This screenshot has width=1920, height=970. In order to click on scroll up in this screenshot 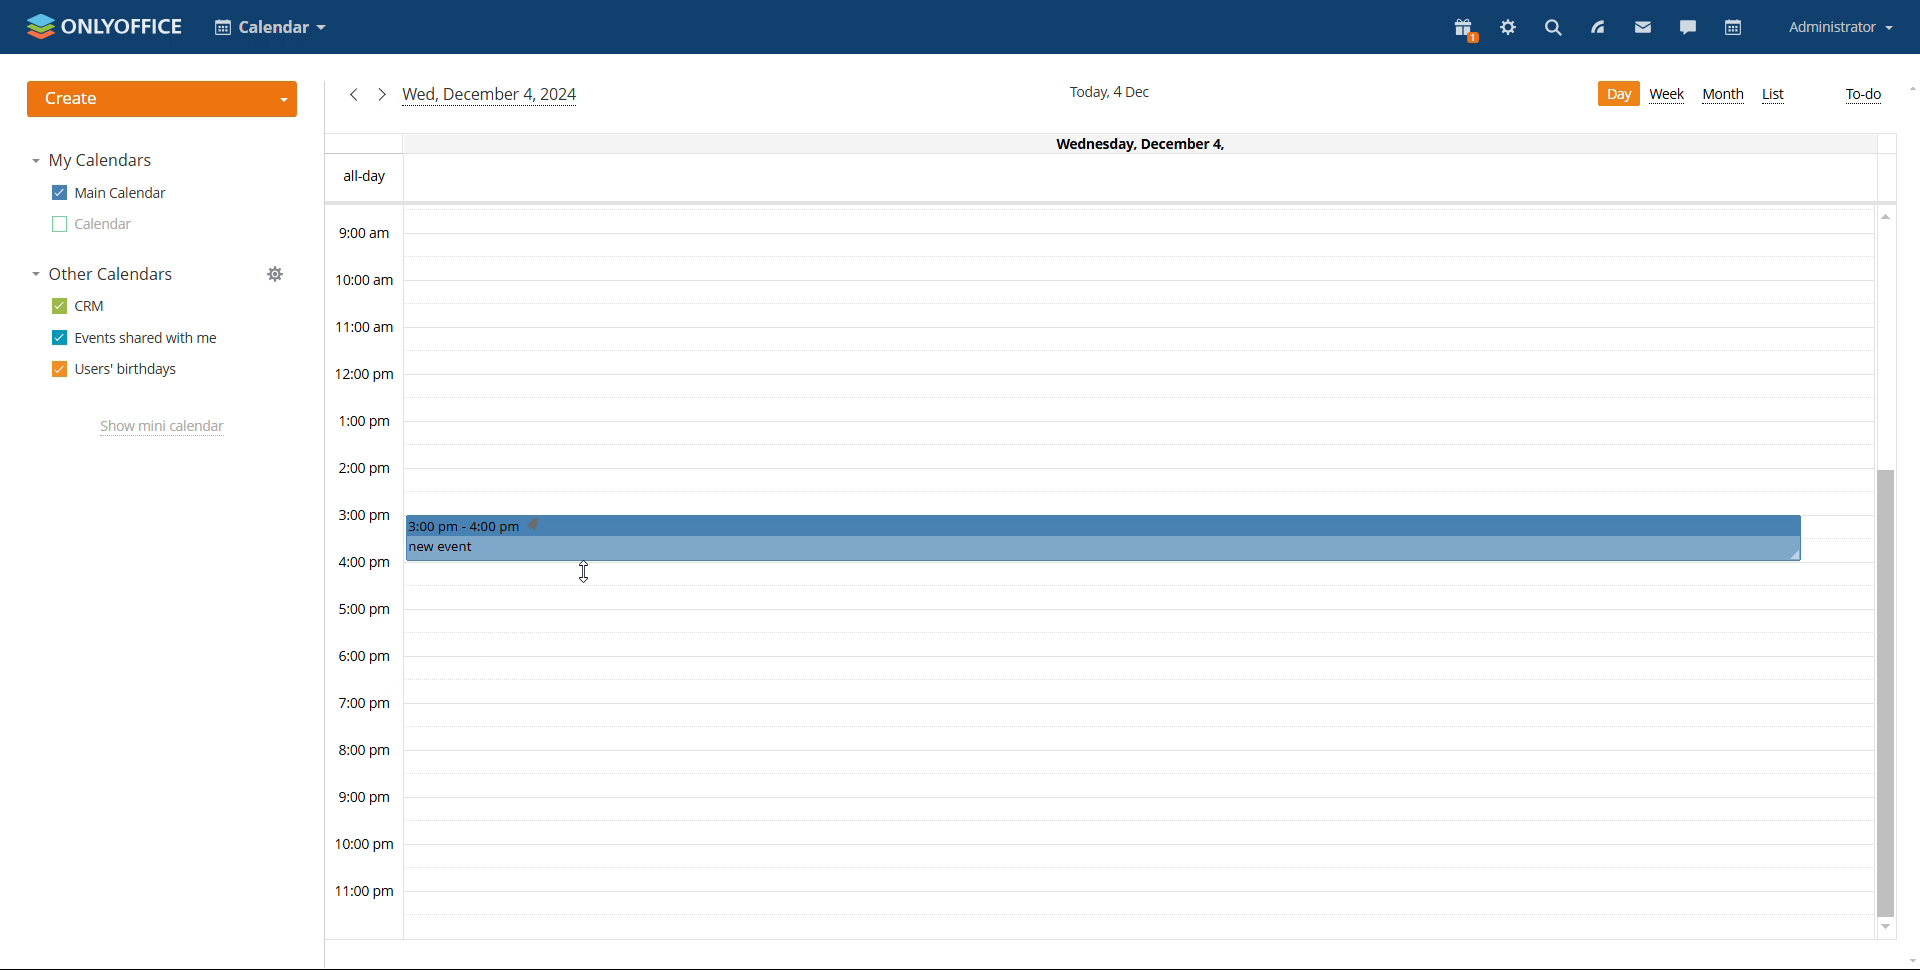, I will do `click(1883, 220)`.